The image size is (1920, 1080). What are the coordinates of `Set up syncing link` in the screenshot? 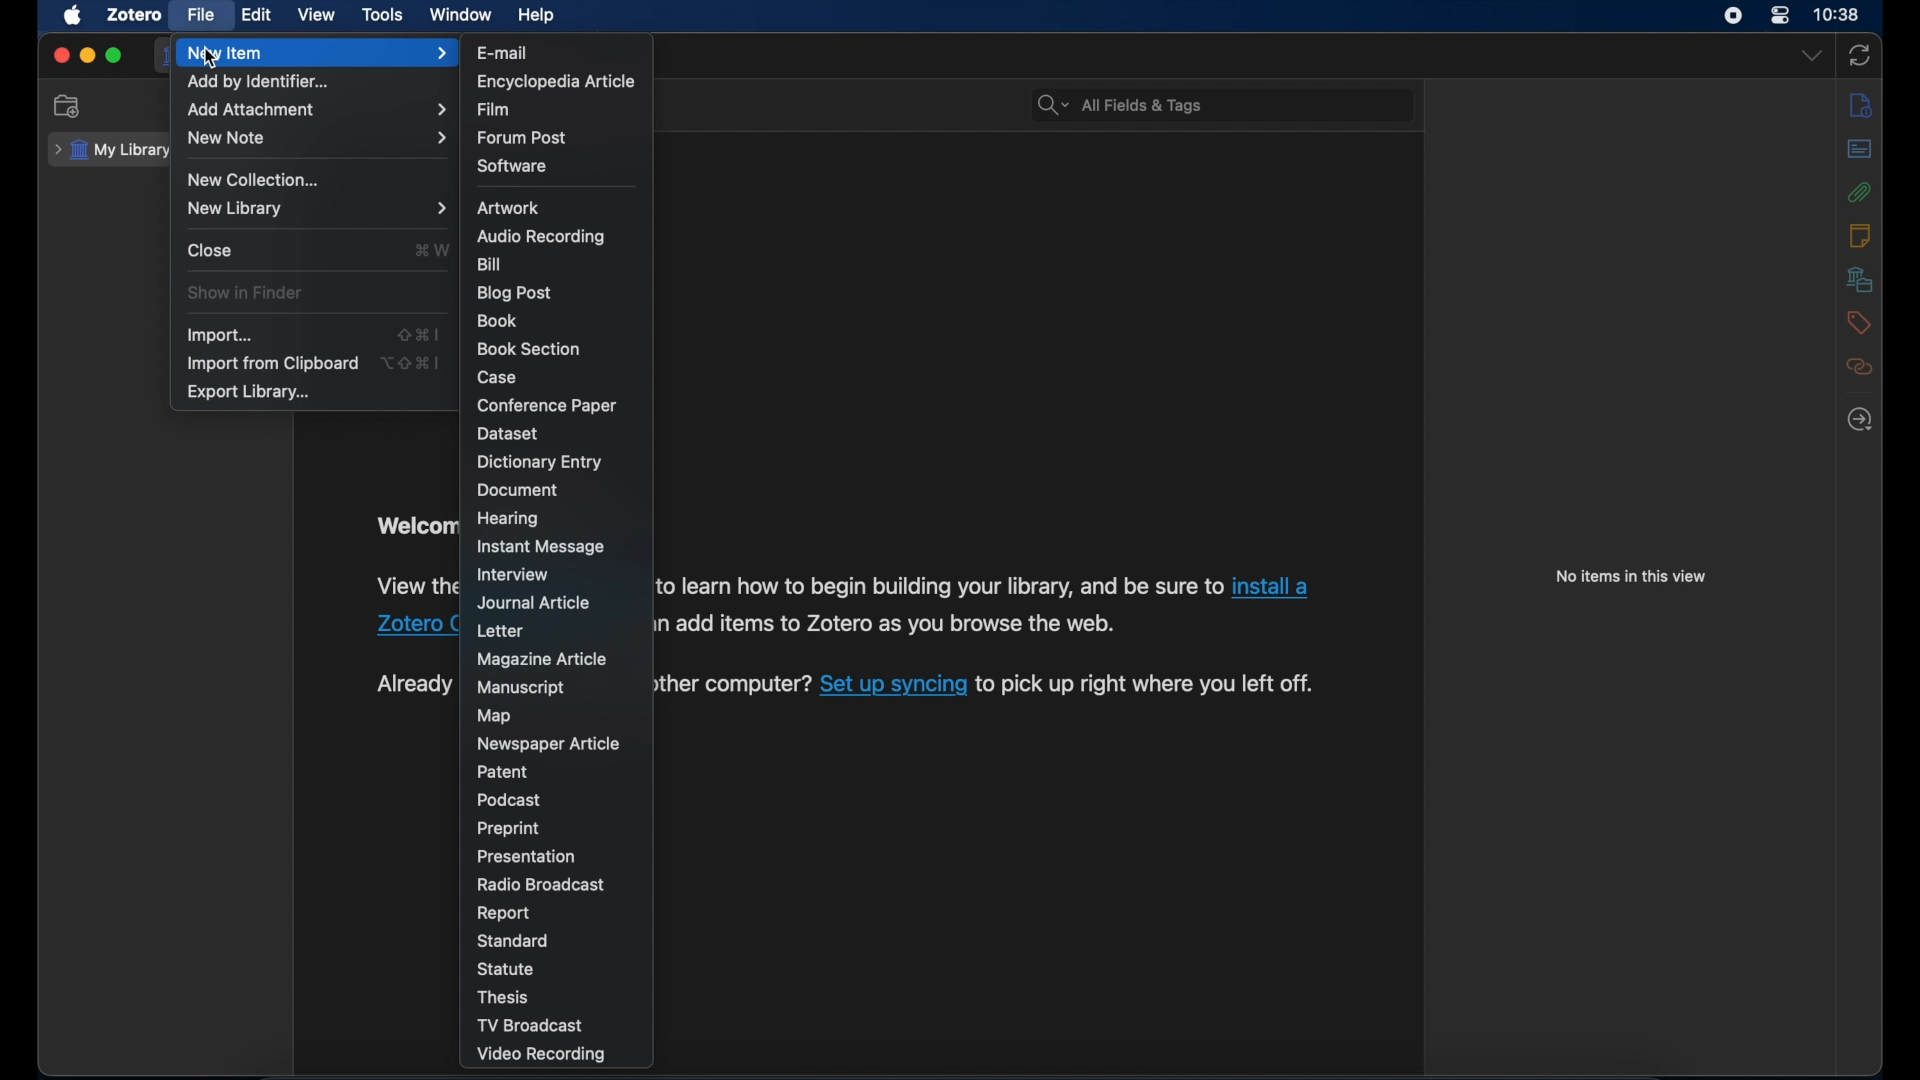 It's located at (893, 686).